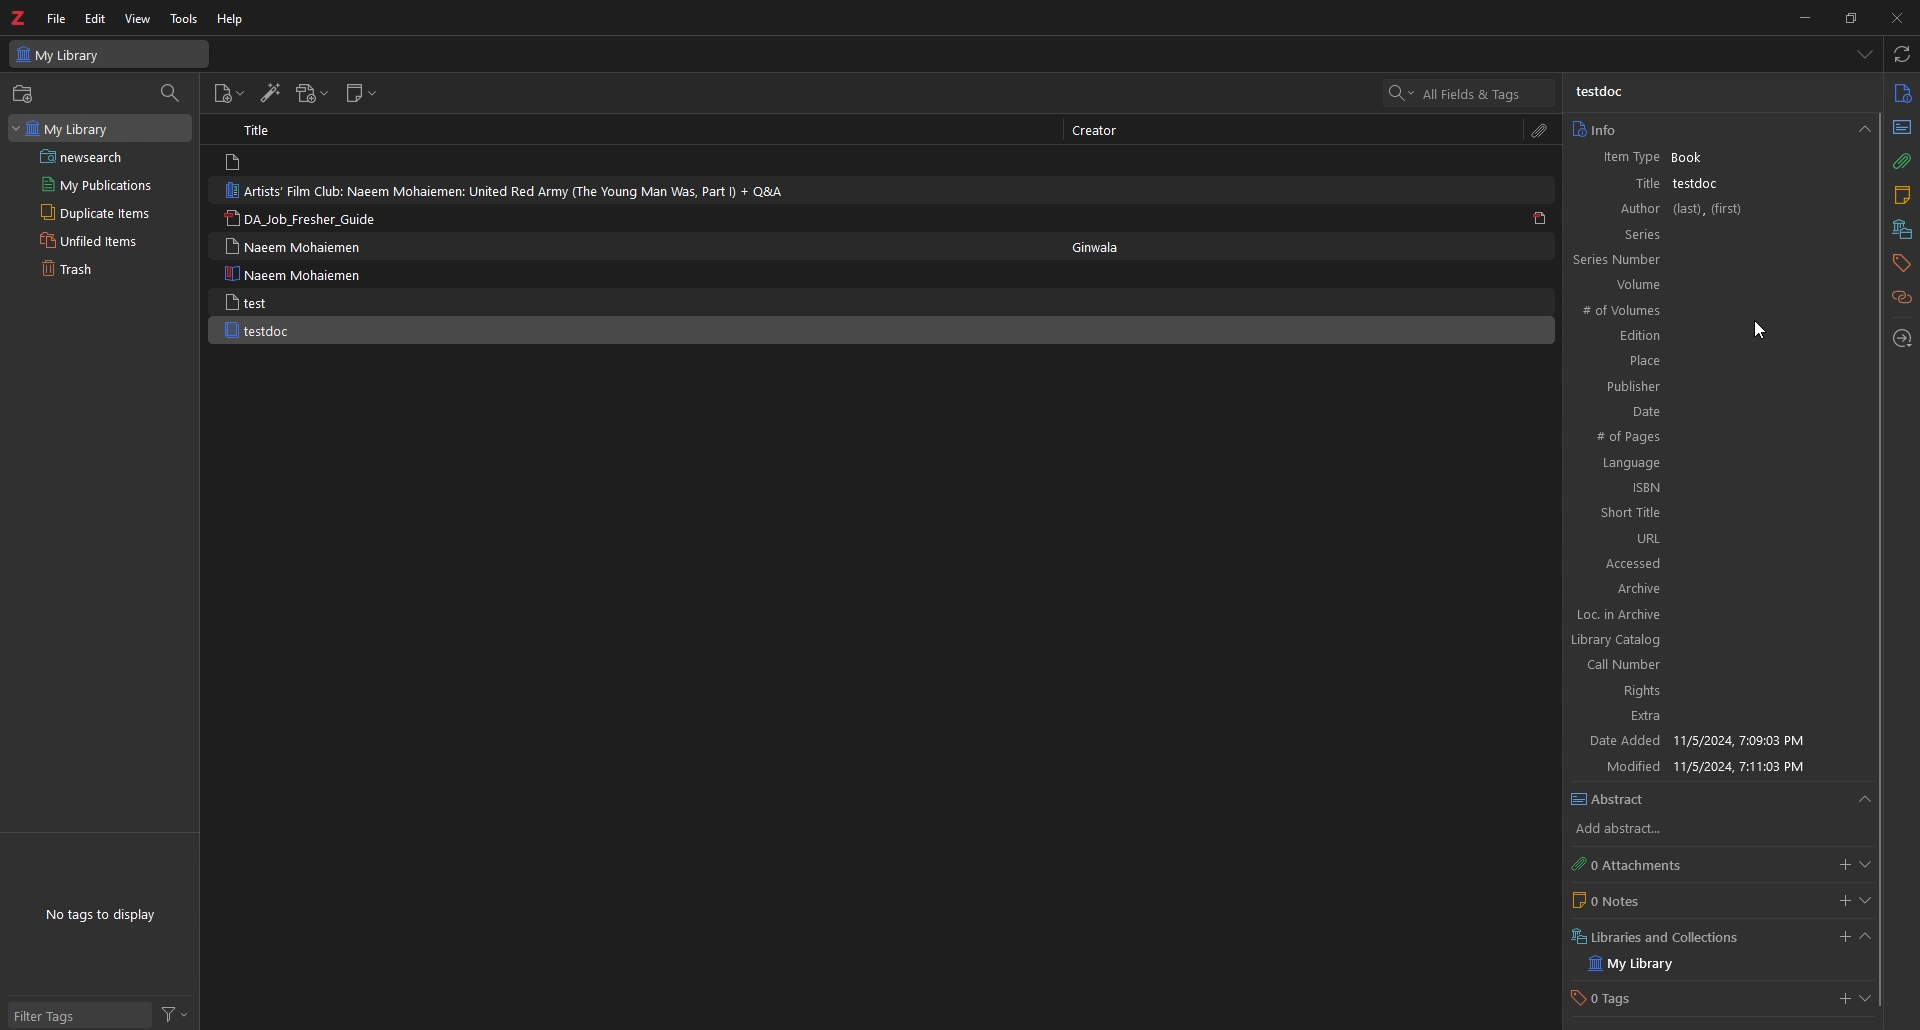 This screenshot has height=1030, width=1920. I want to click on testdoc, so click(1748, 185).